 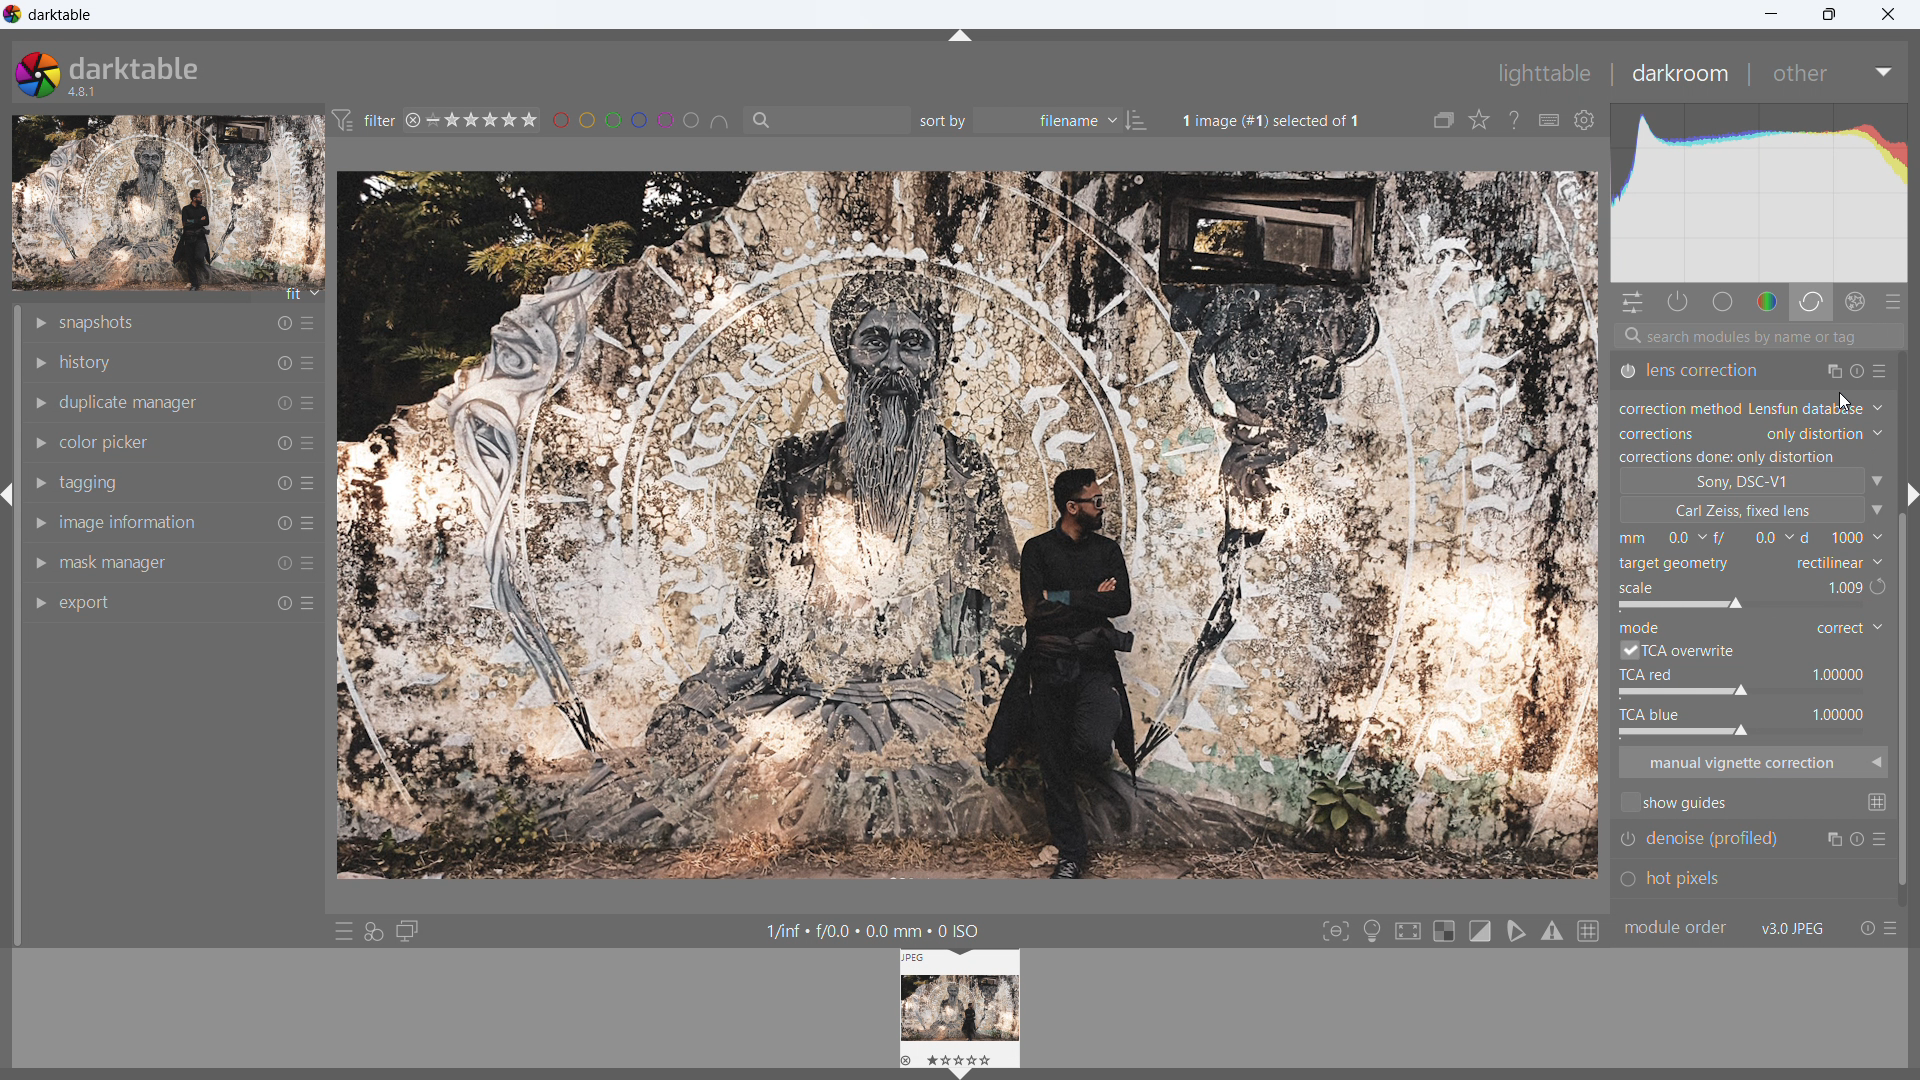 What do you see at coordinates (1138, 120) in the screenshot?
I see `ascending/descending` at bounding box center [1138, 120].